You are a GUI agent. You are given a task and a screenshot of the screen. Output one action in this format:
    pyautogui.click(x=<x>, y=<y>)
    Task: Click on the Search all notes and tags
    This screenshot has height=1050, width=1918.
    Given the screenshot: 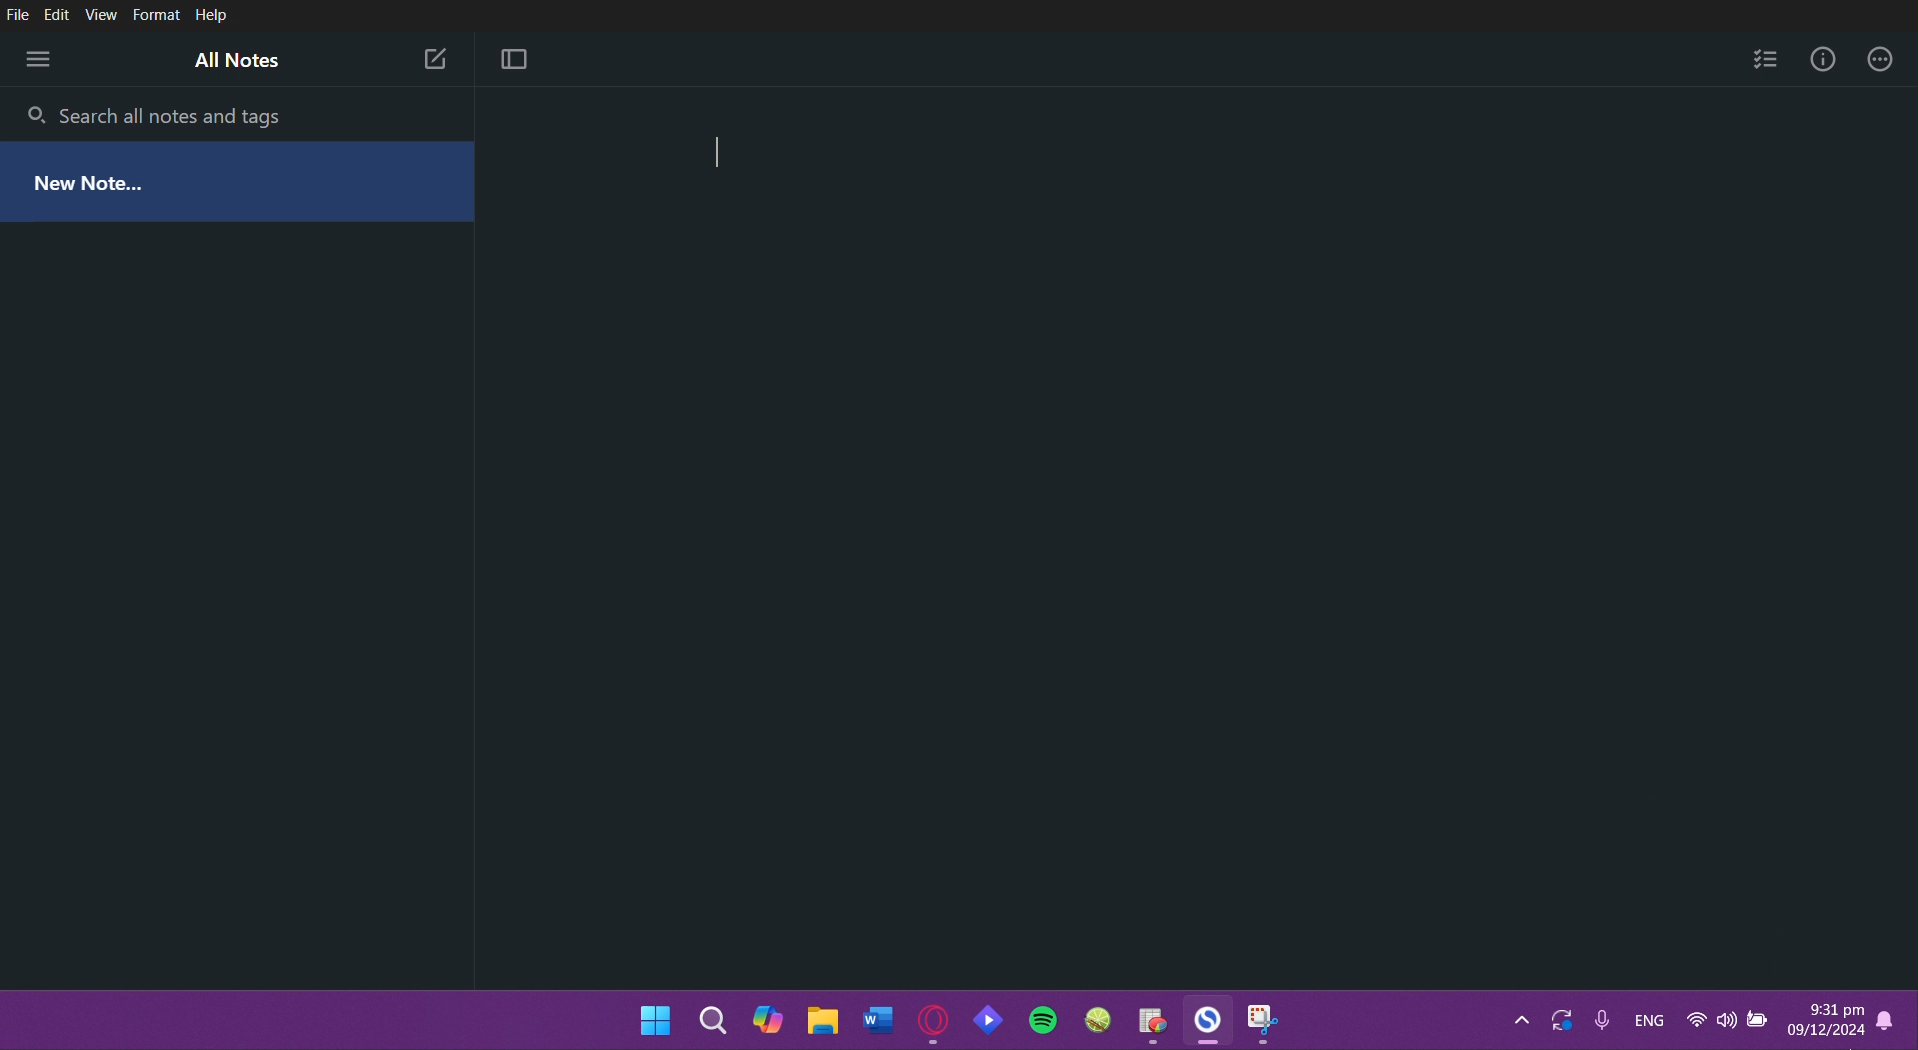 What is the action you would take?
    pyautogui.click(x=178, y=113)
    